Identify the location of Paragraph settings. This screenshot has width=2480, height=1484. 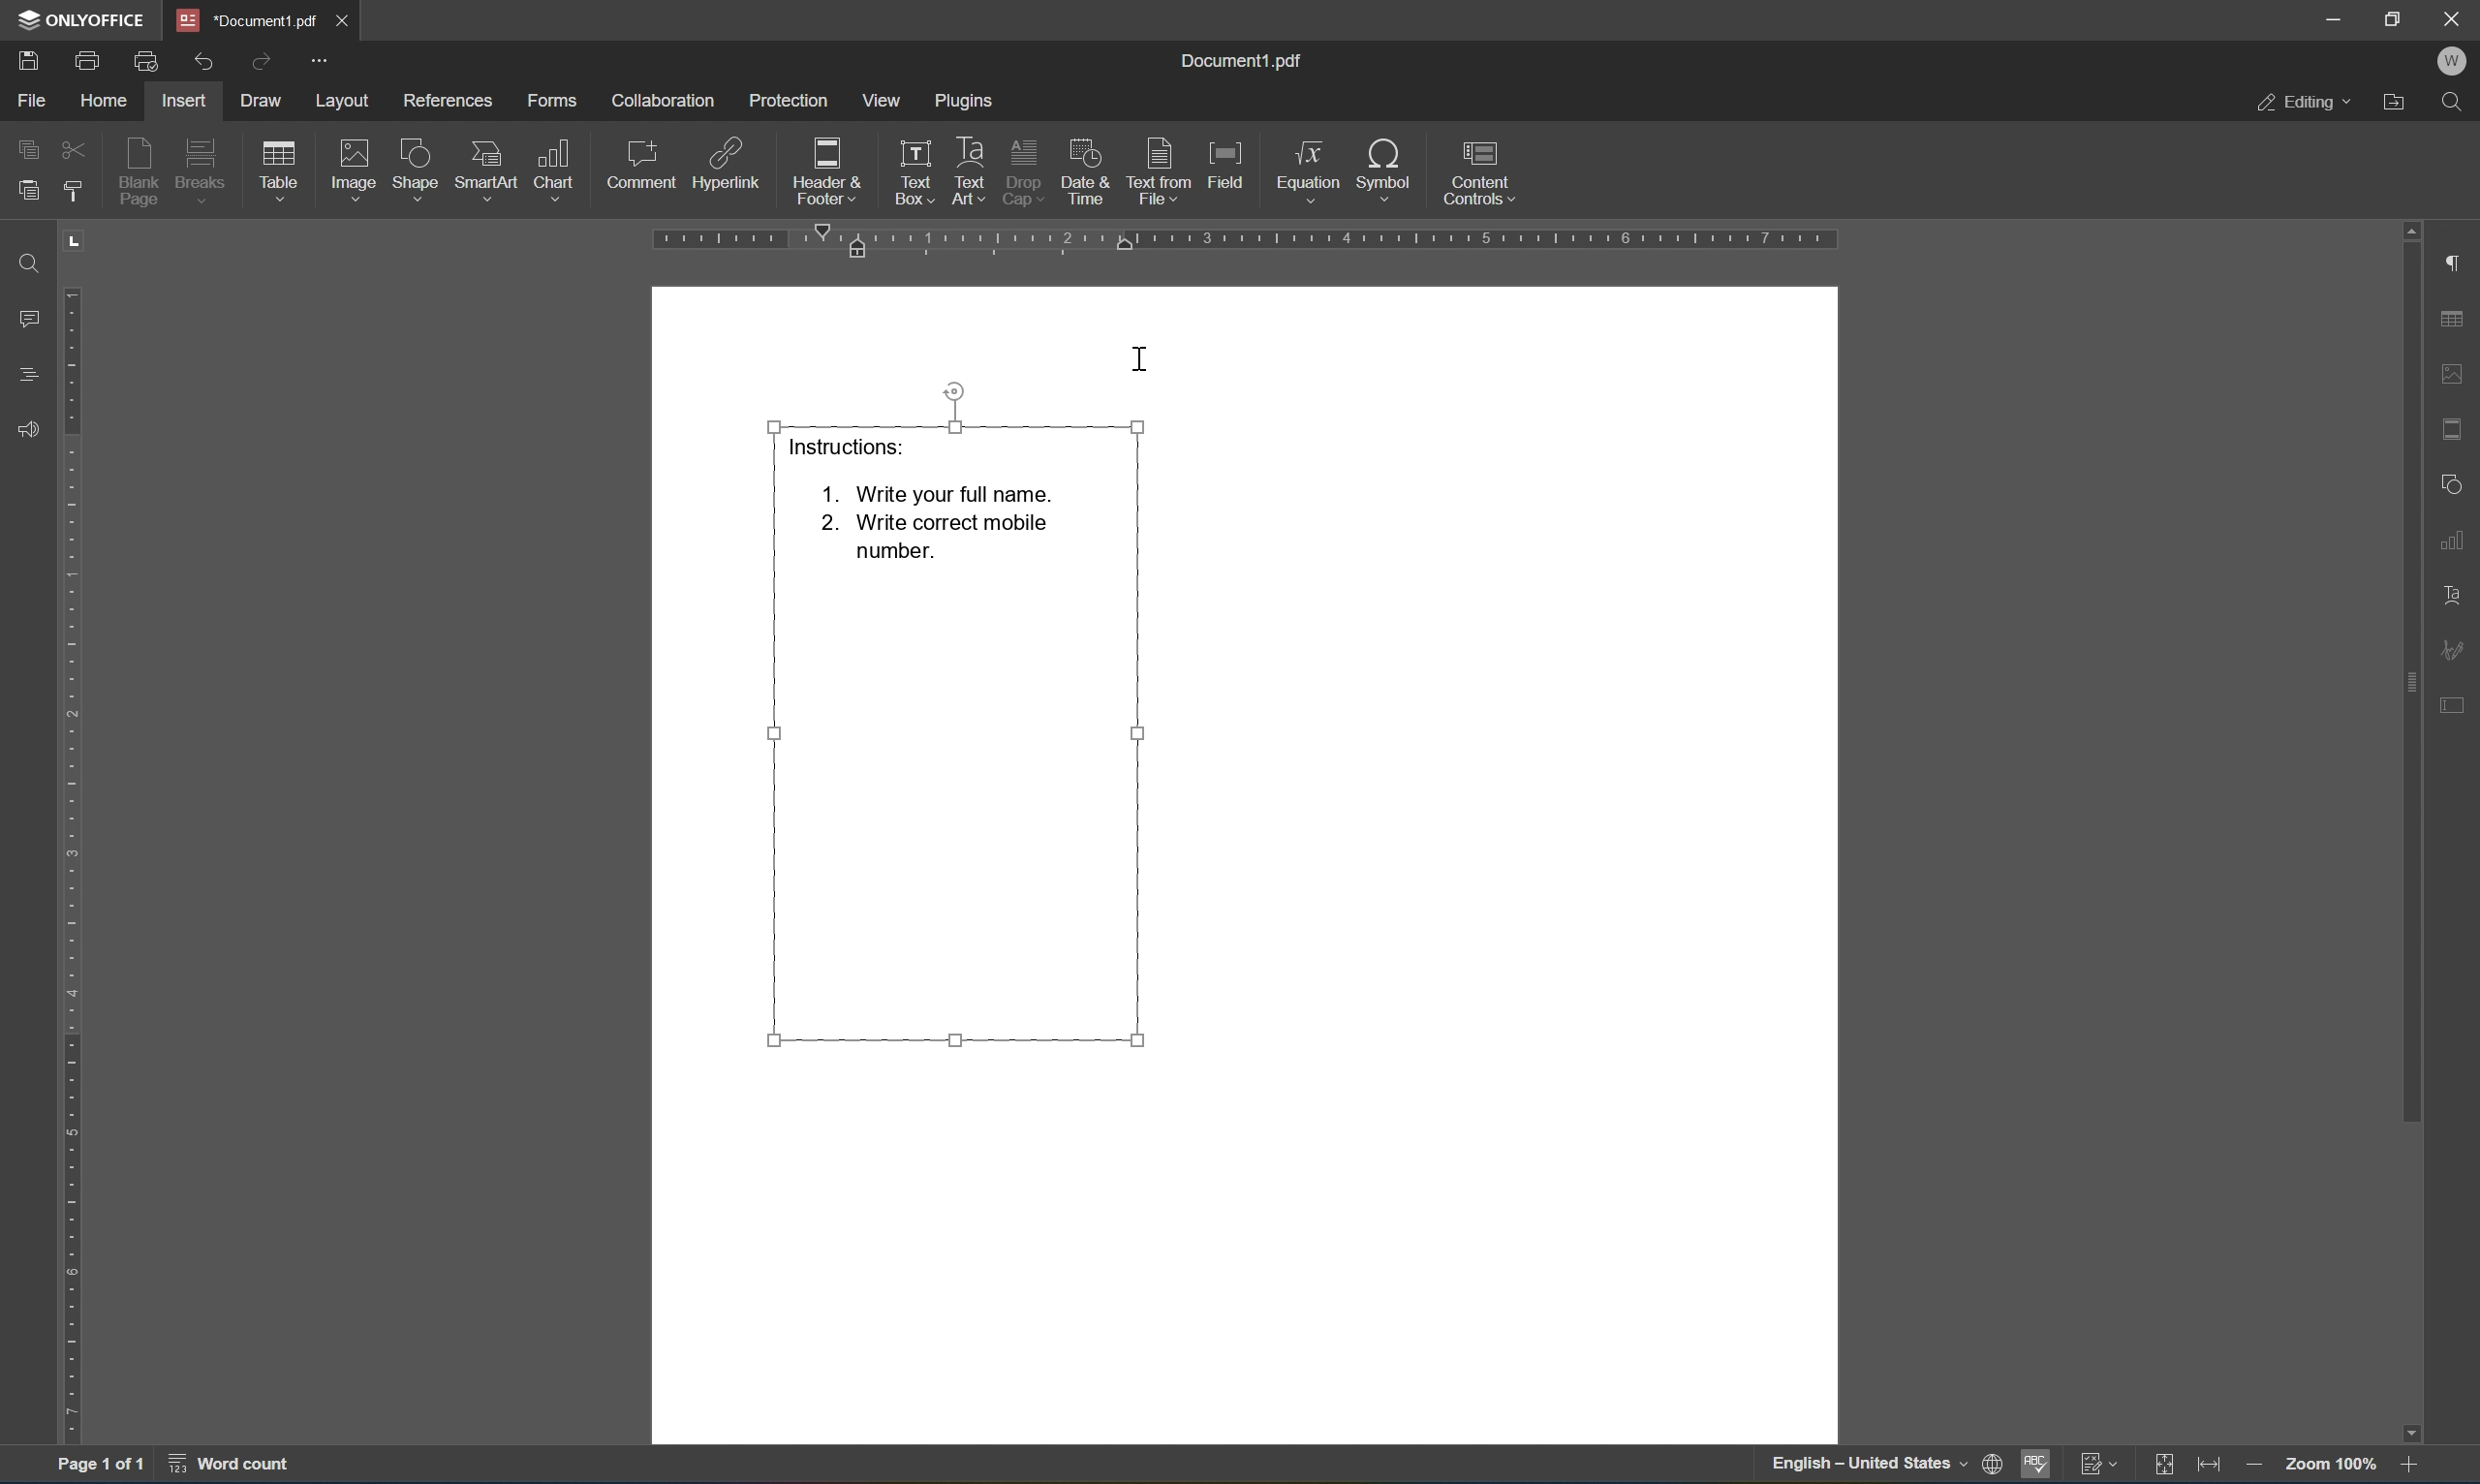
(2458, 260).